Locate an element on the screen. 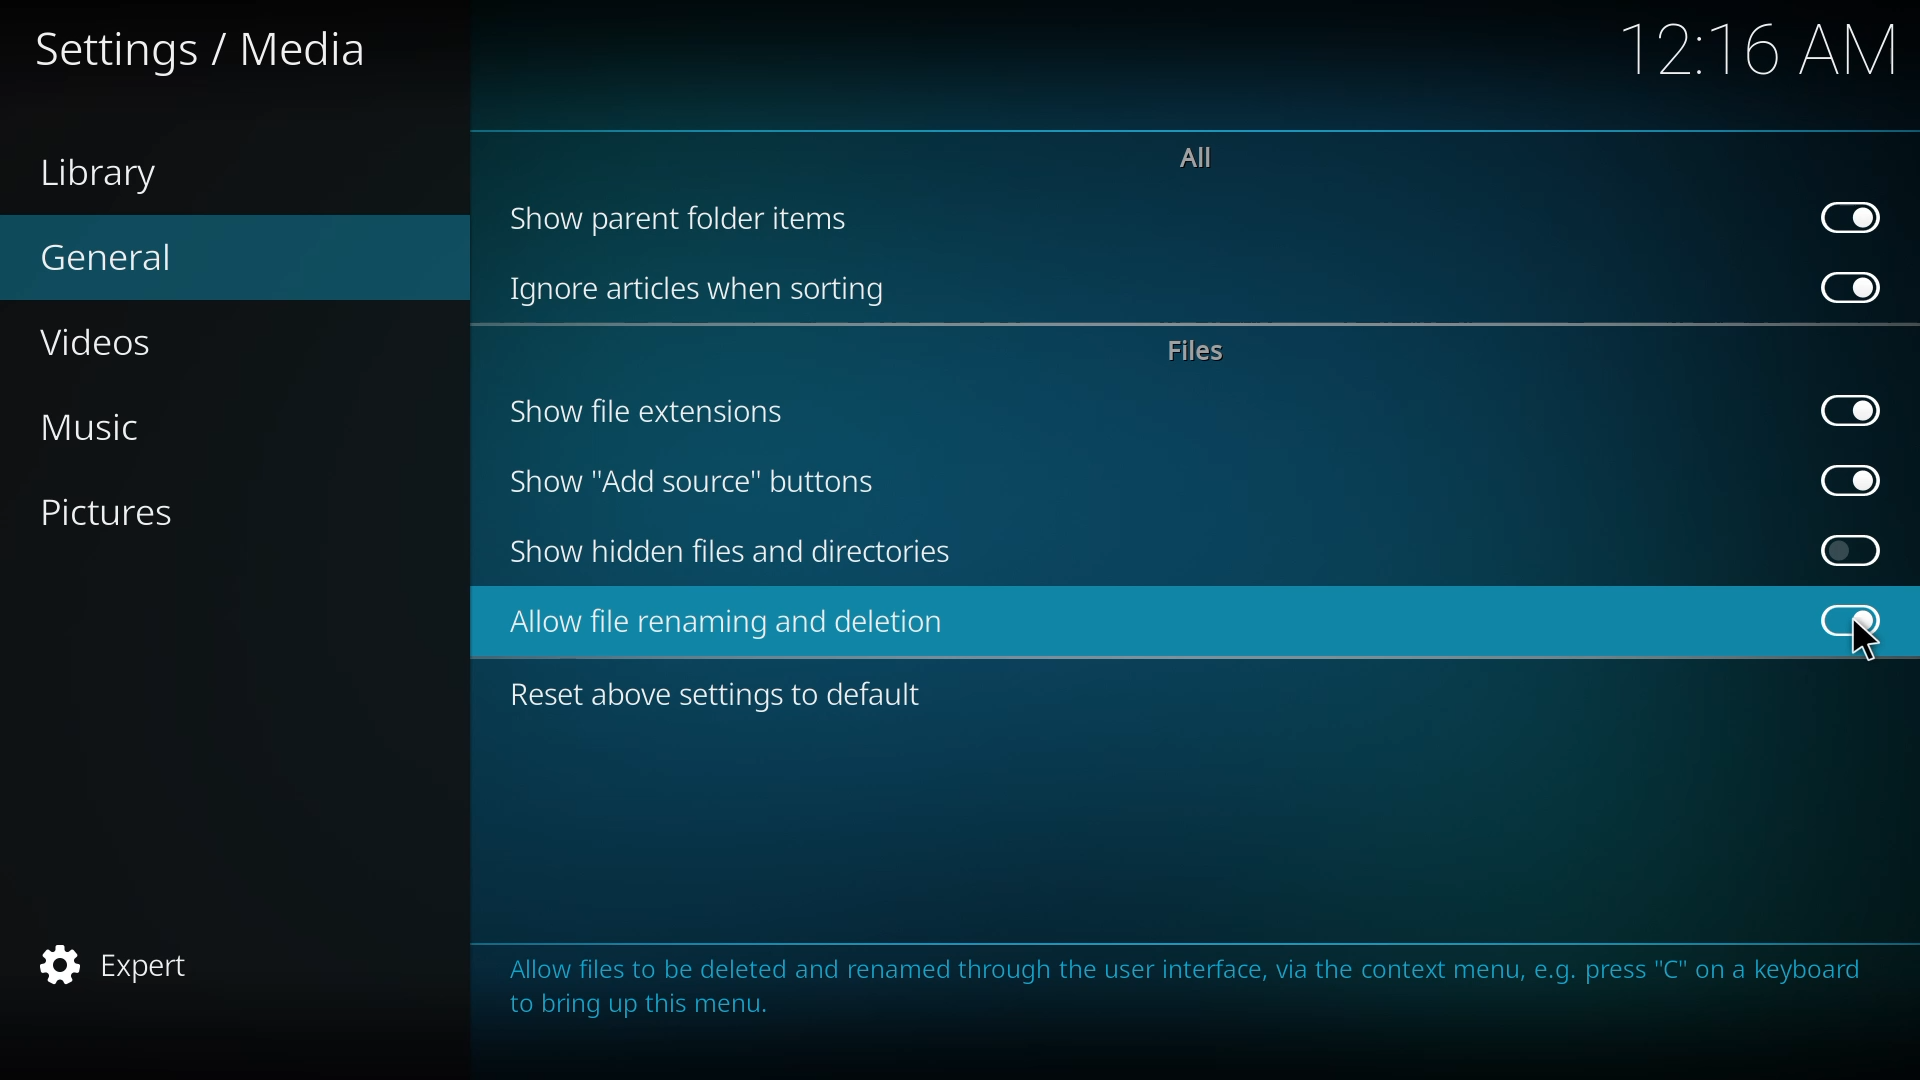 This screenshot has height=1080, width=1920. videos is located at coordinates (118, 340).